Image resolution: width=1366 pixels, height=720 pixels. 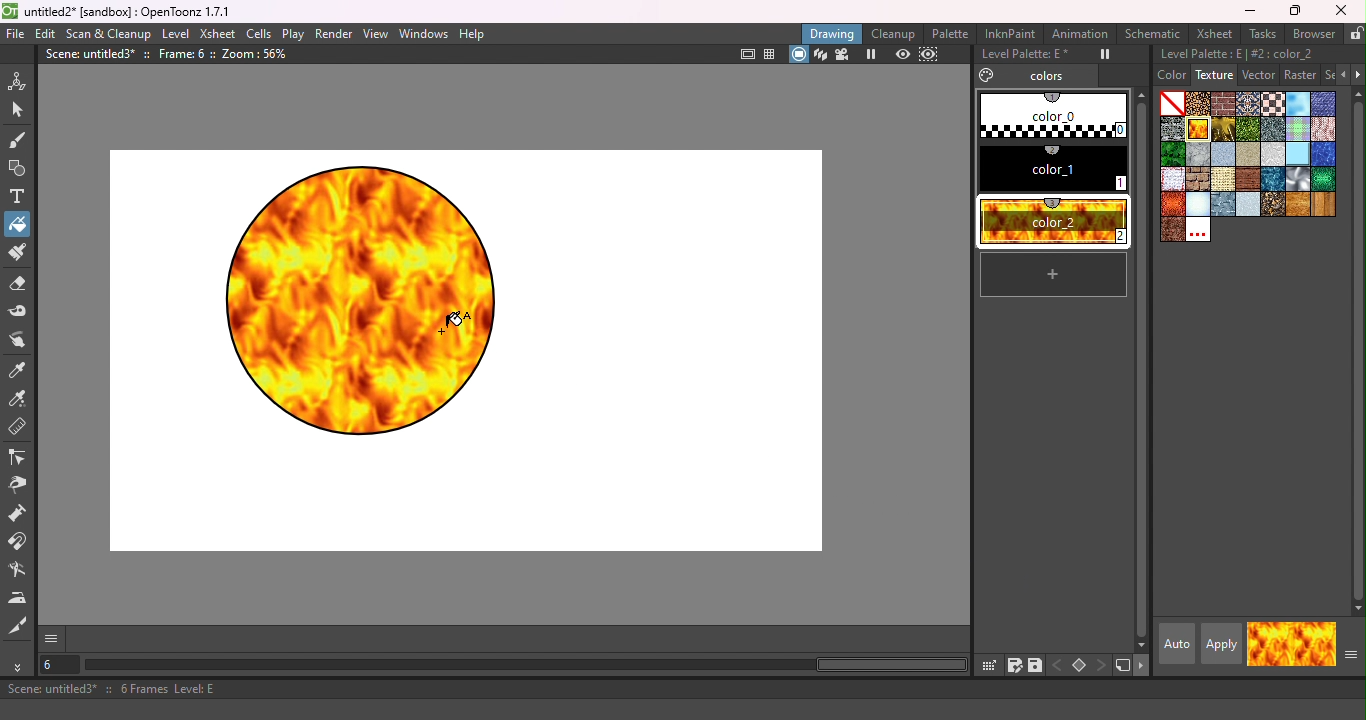 I want to click on Pinch, so click(x=19, y=487).